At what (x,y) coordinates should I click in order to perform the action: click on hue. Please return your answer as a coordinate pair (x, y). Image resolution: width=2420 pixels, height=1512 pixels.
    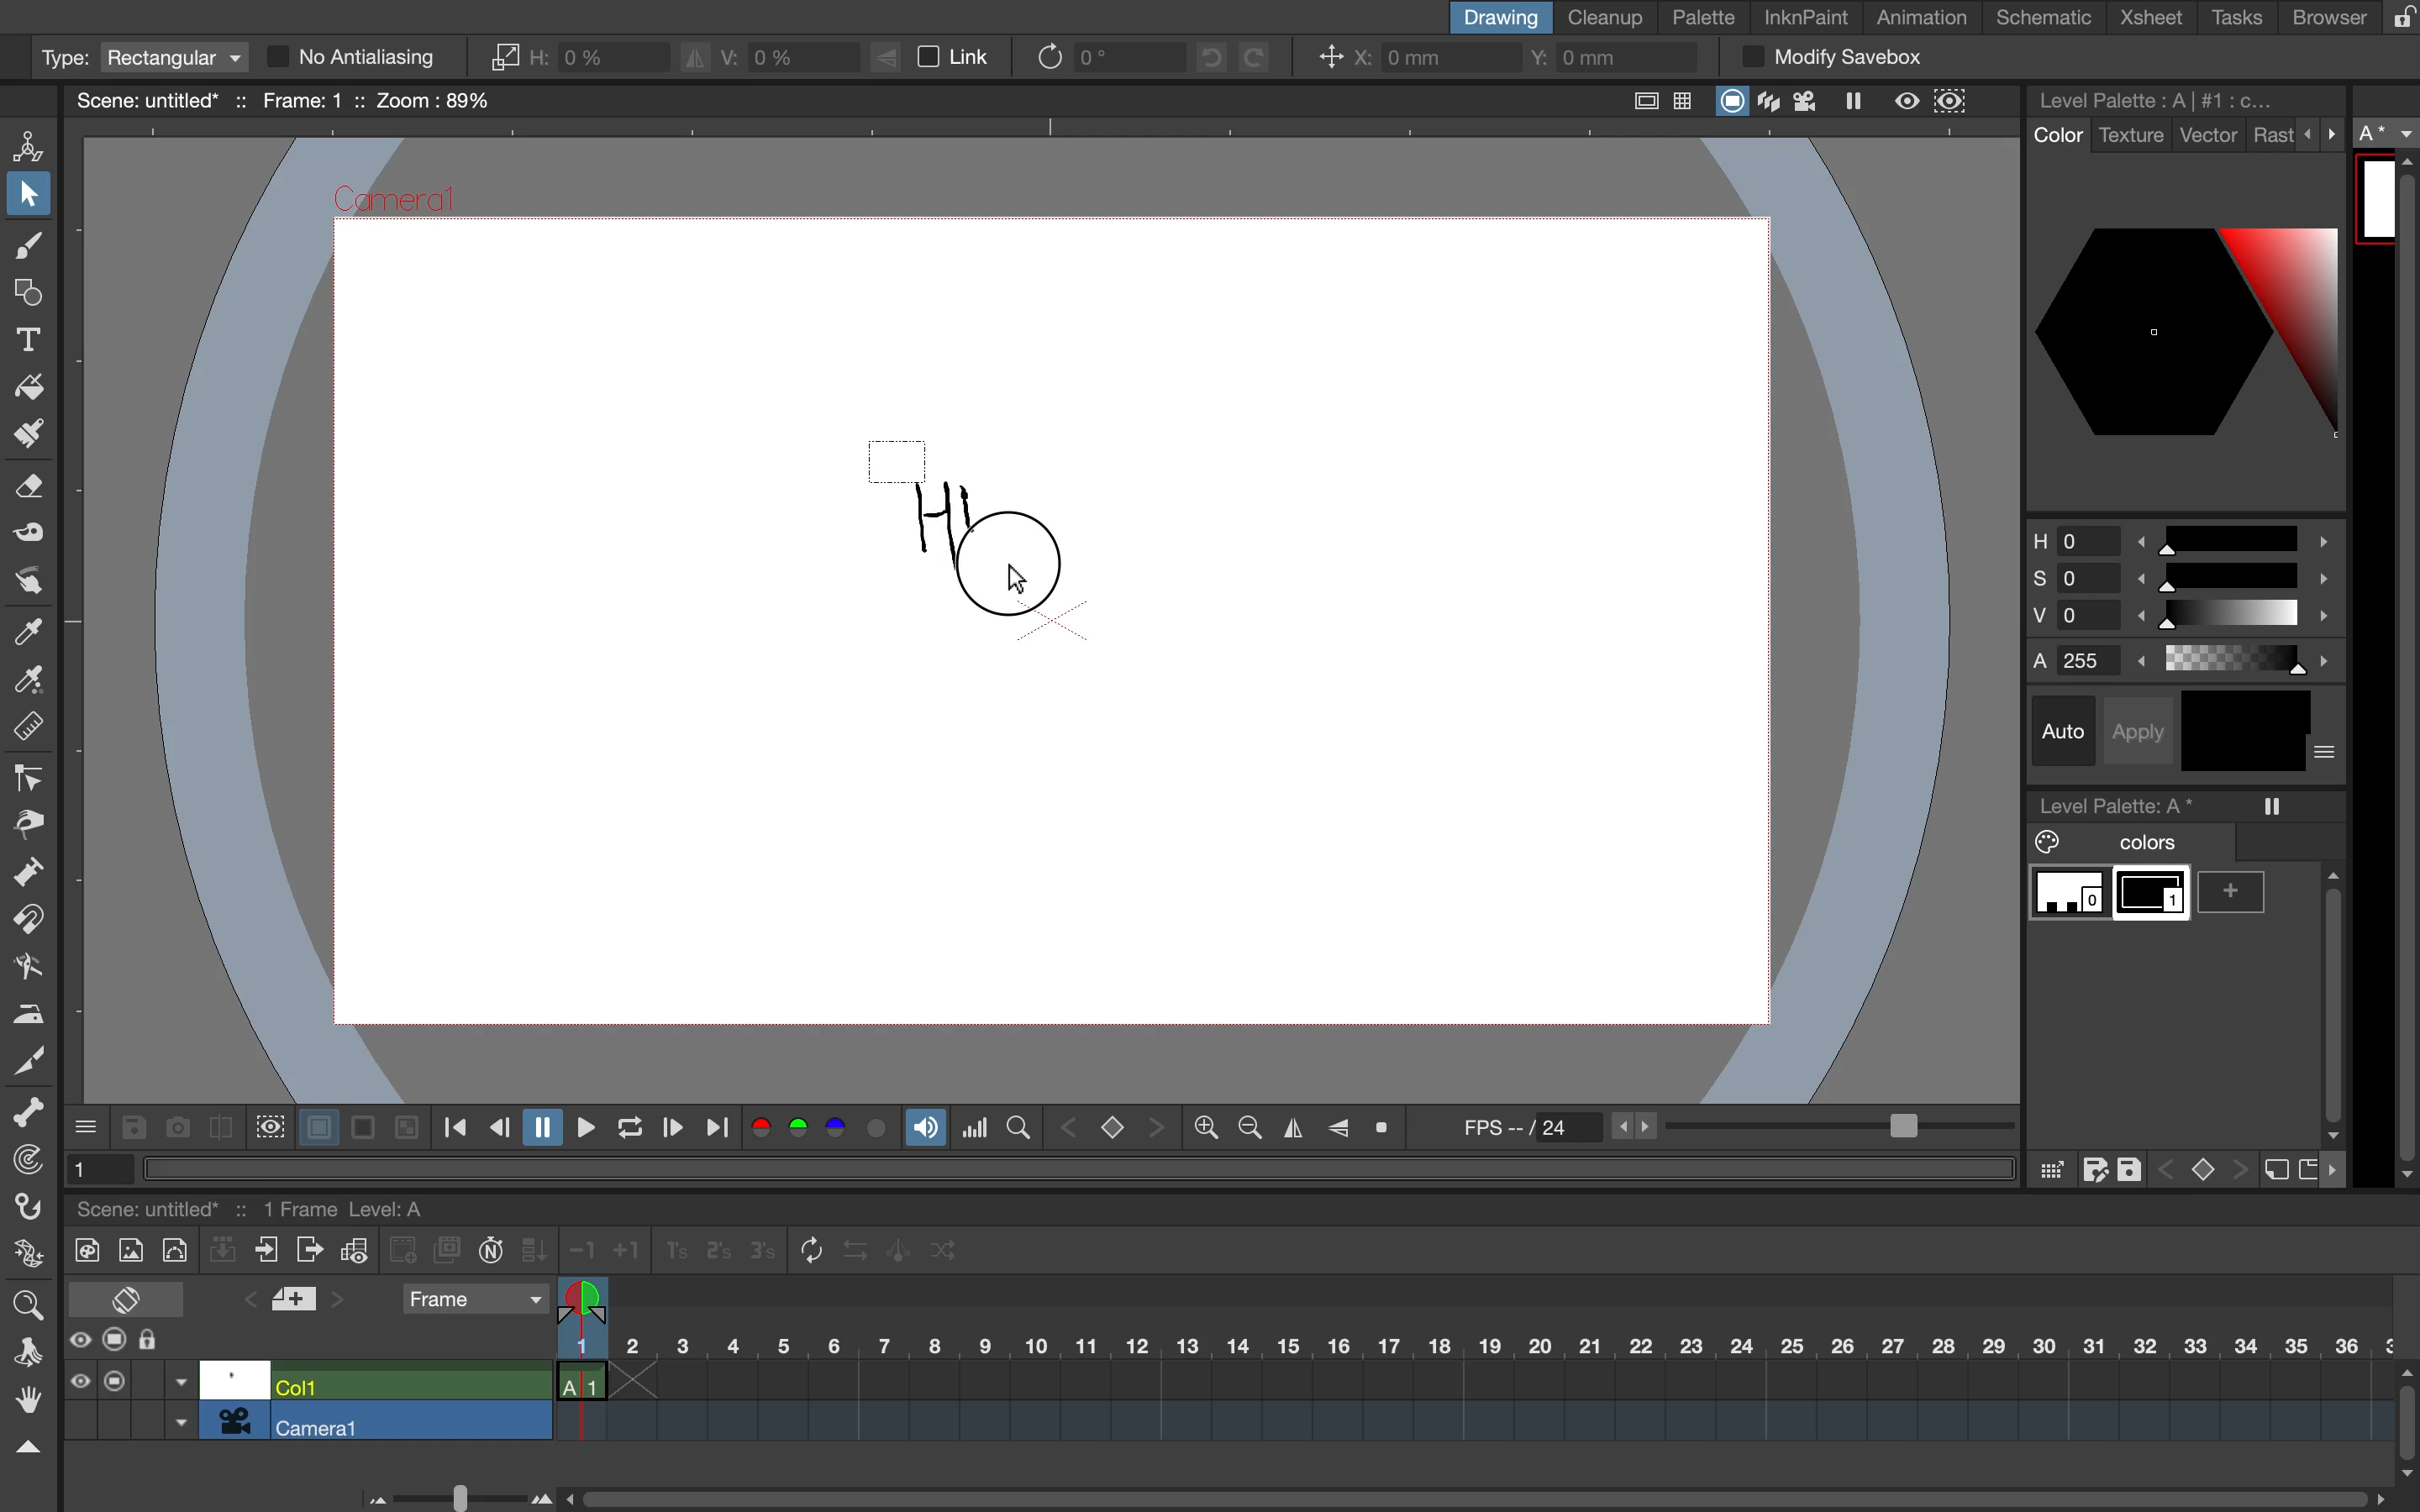
    Looking at the image, I should click on (2182, 537).